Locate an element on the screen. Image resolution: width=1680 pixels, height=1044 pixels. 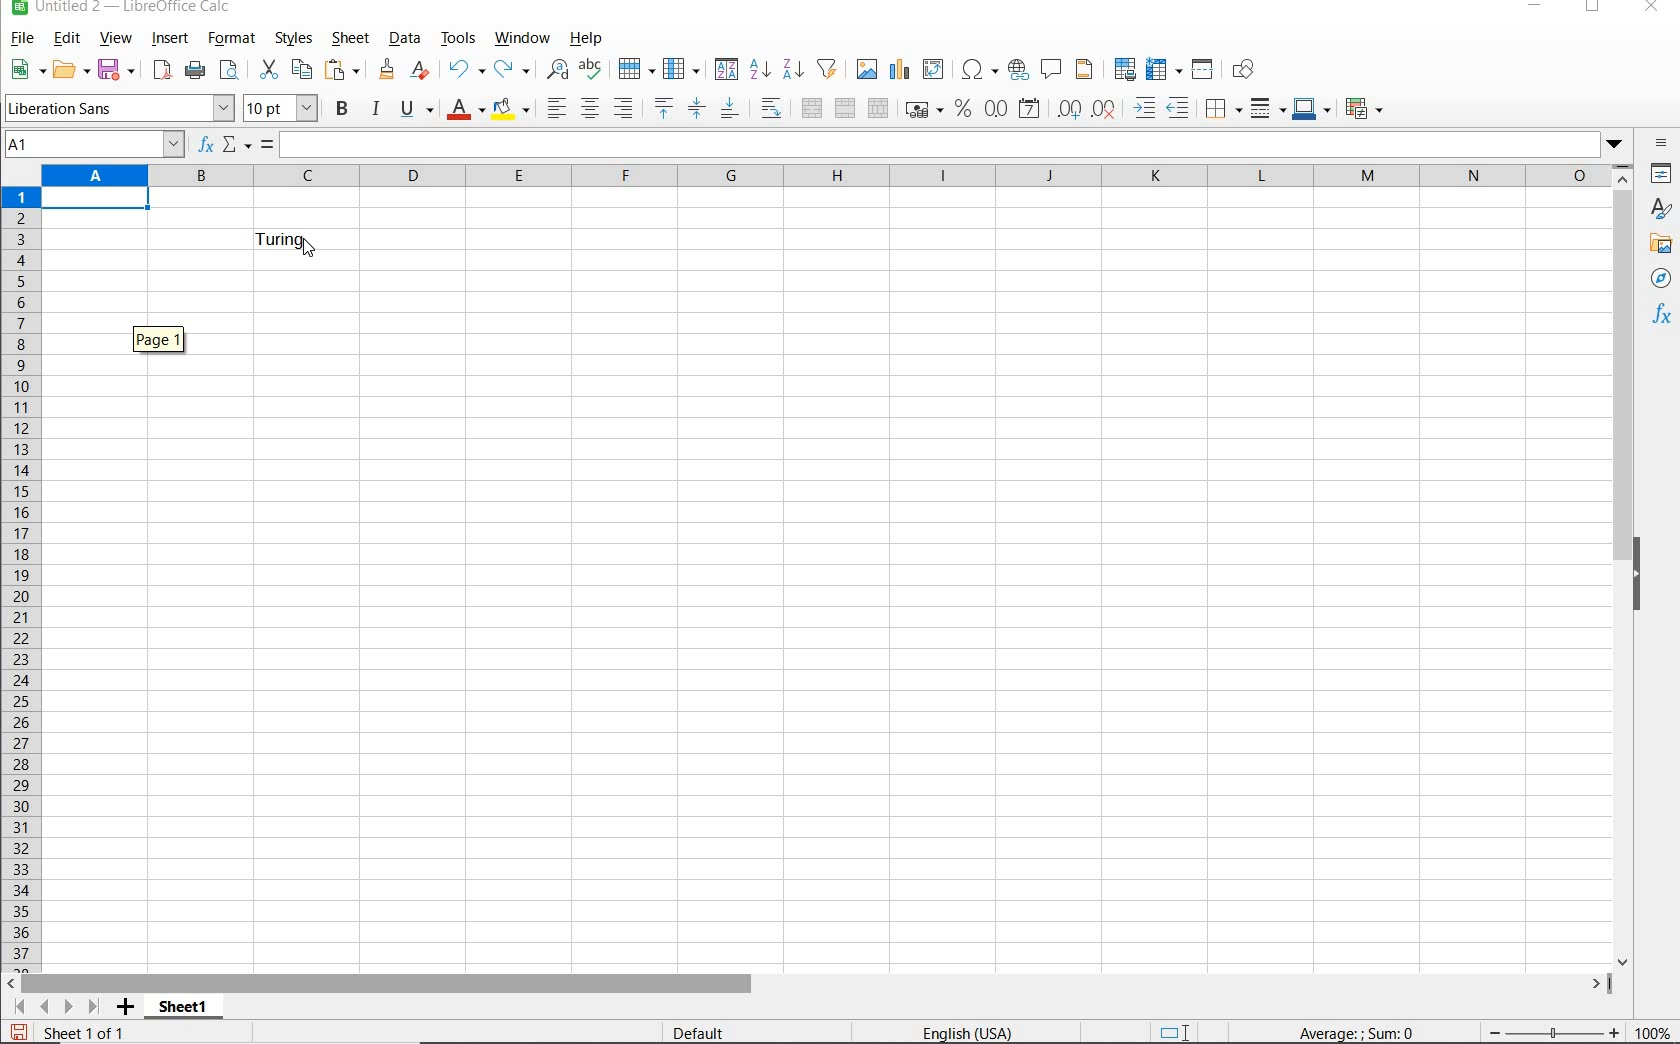
UNDERLINE is located at coordinates (418, 111).